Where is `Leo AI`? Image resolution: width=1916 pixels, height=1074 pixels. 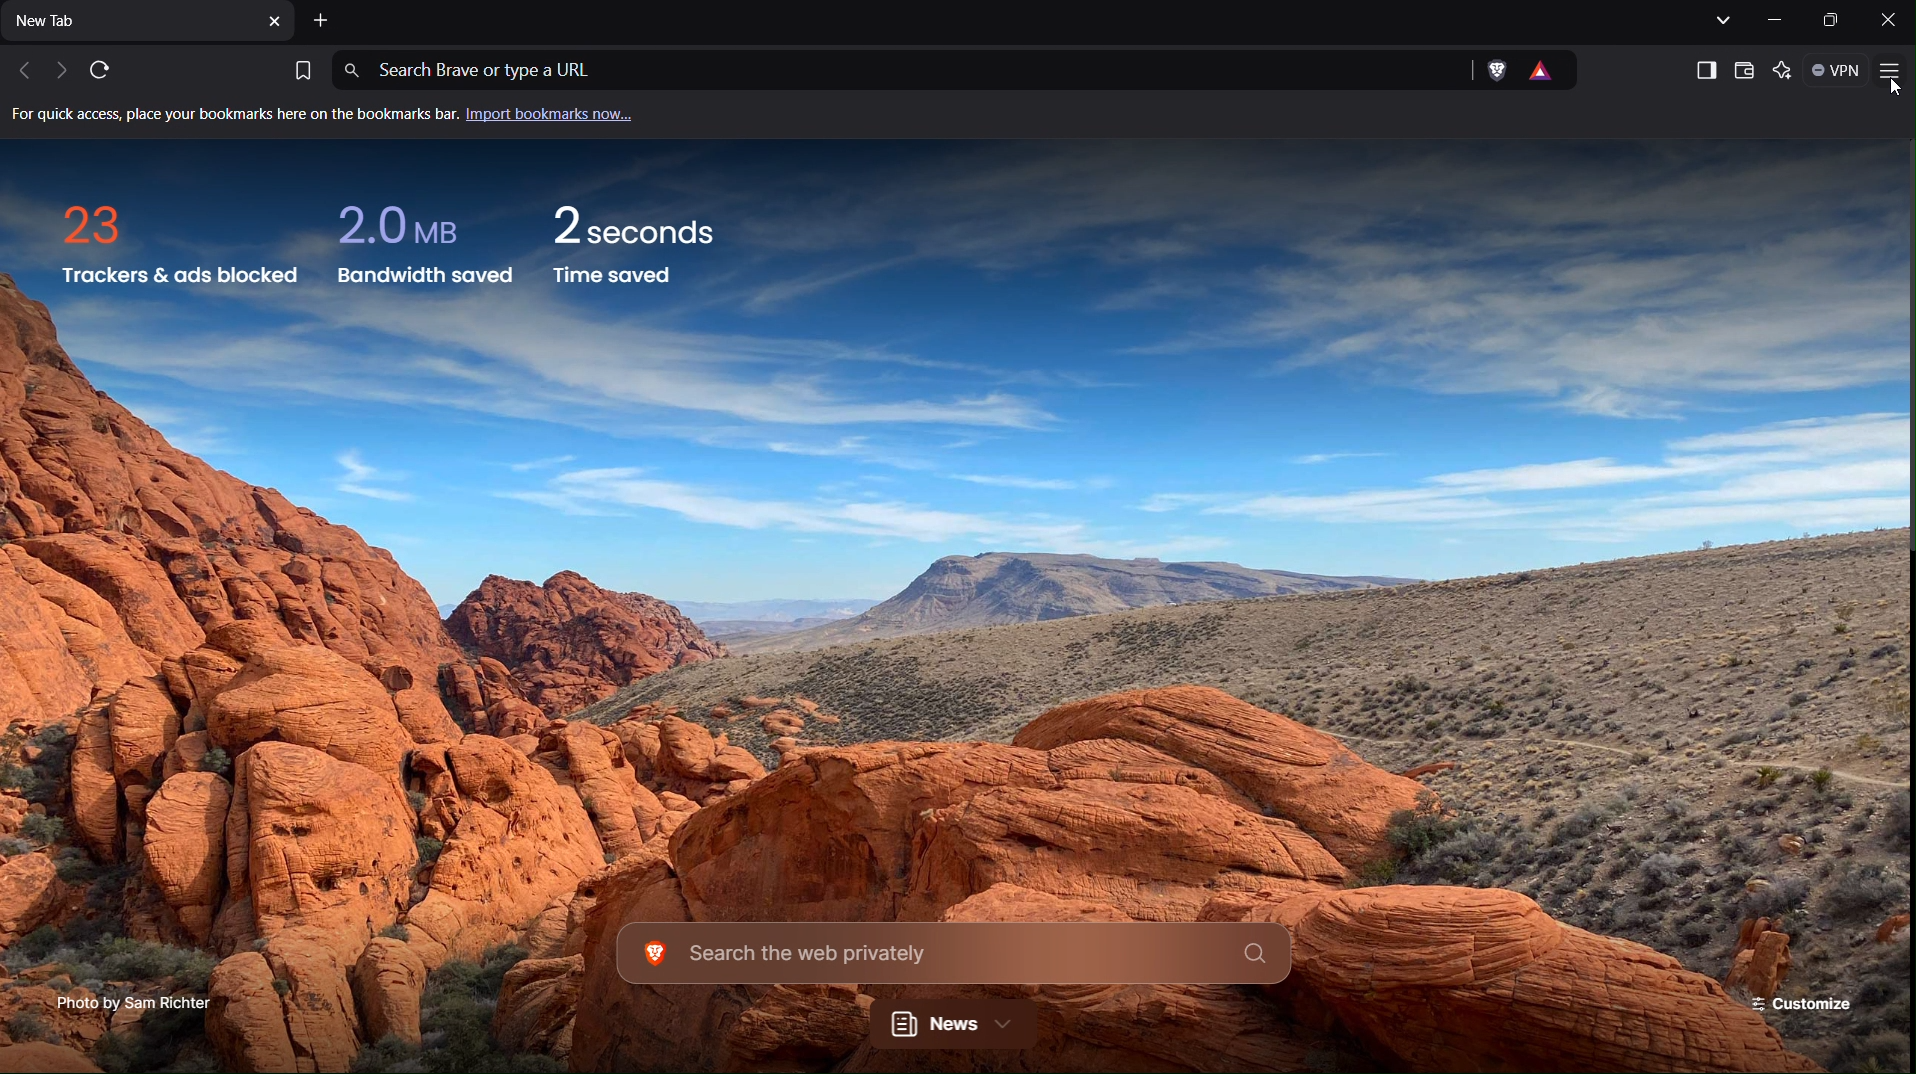
Leo AI is located at coordinates (1781, 73).